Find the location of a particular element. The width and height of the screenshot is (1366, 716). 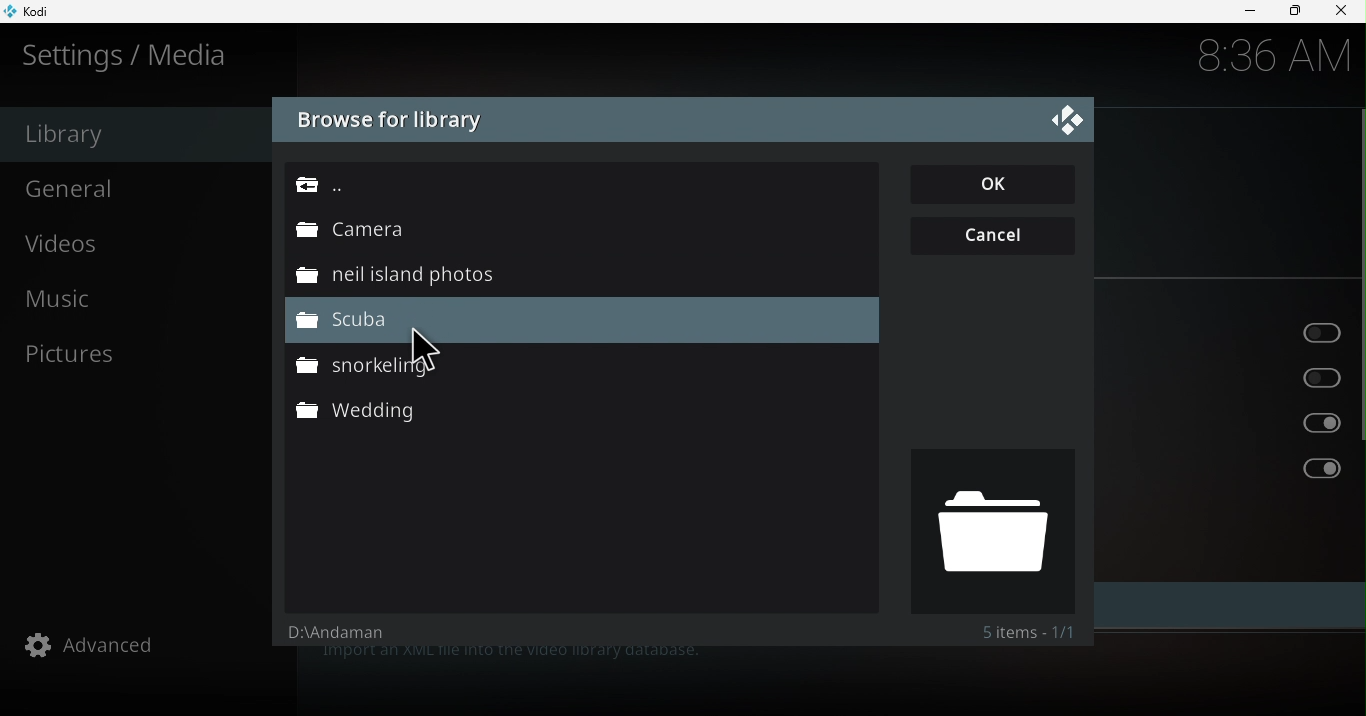

Camera is located at coordinates (571, 230).